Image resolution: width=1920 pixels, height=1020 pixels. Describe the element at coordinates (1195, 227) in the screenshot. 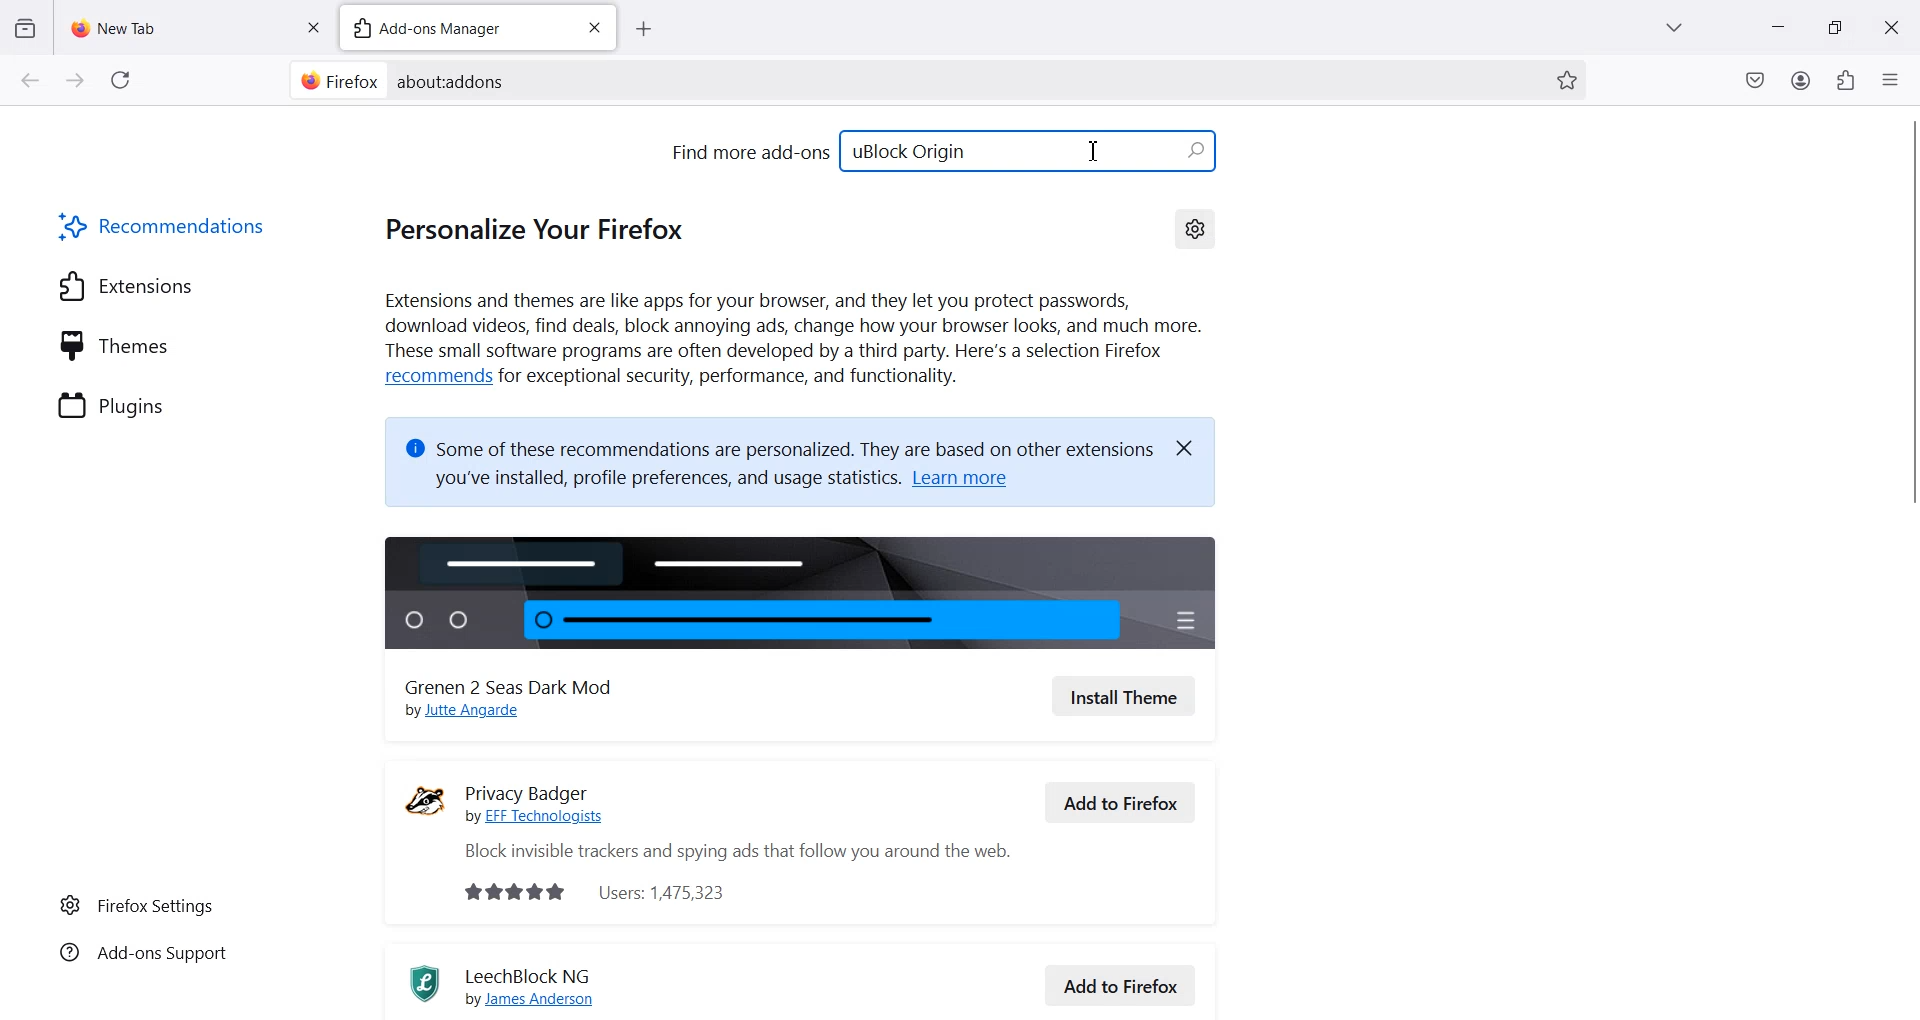

I see `Settings` at that location.